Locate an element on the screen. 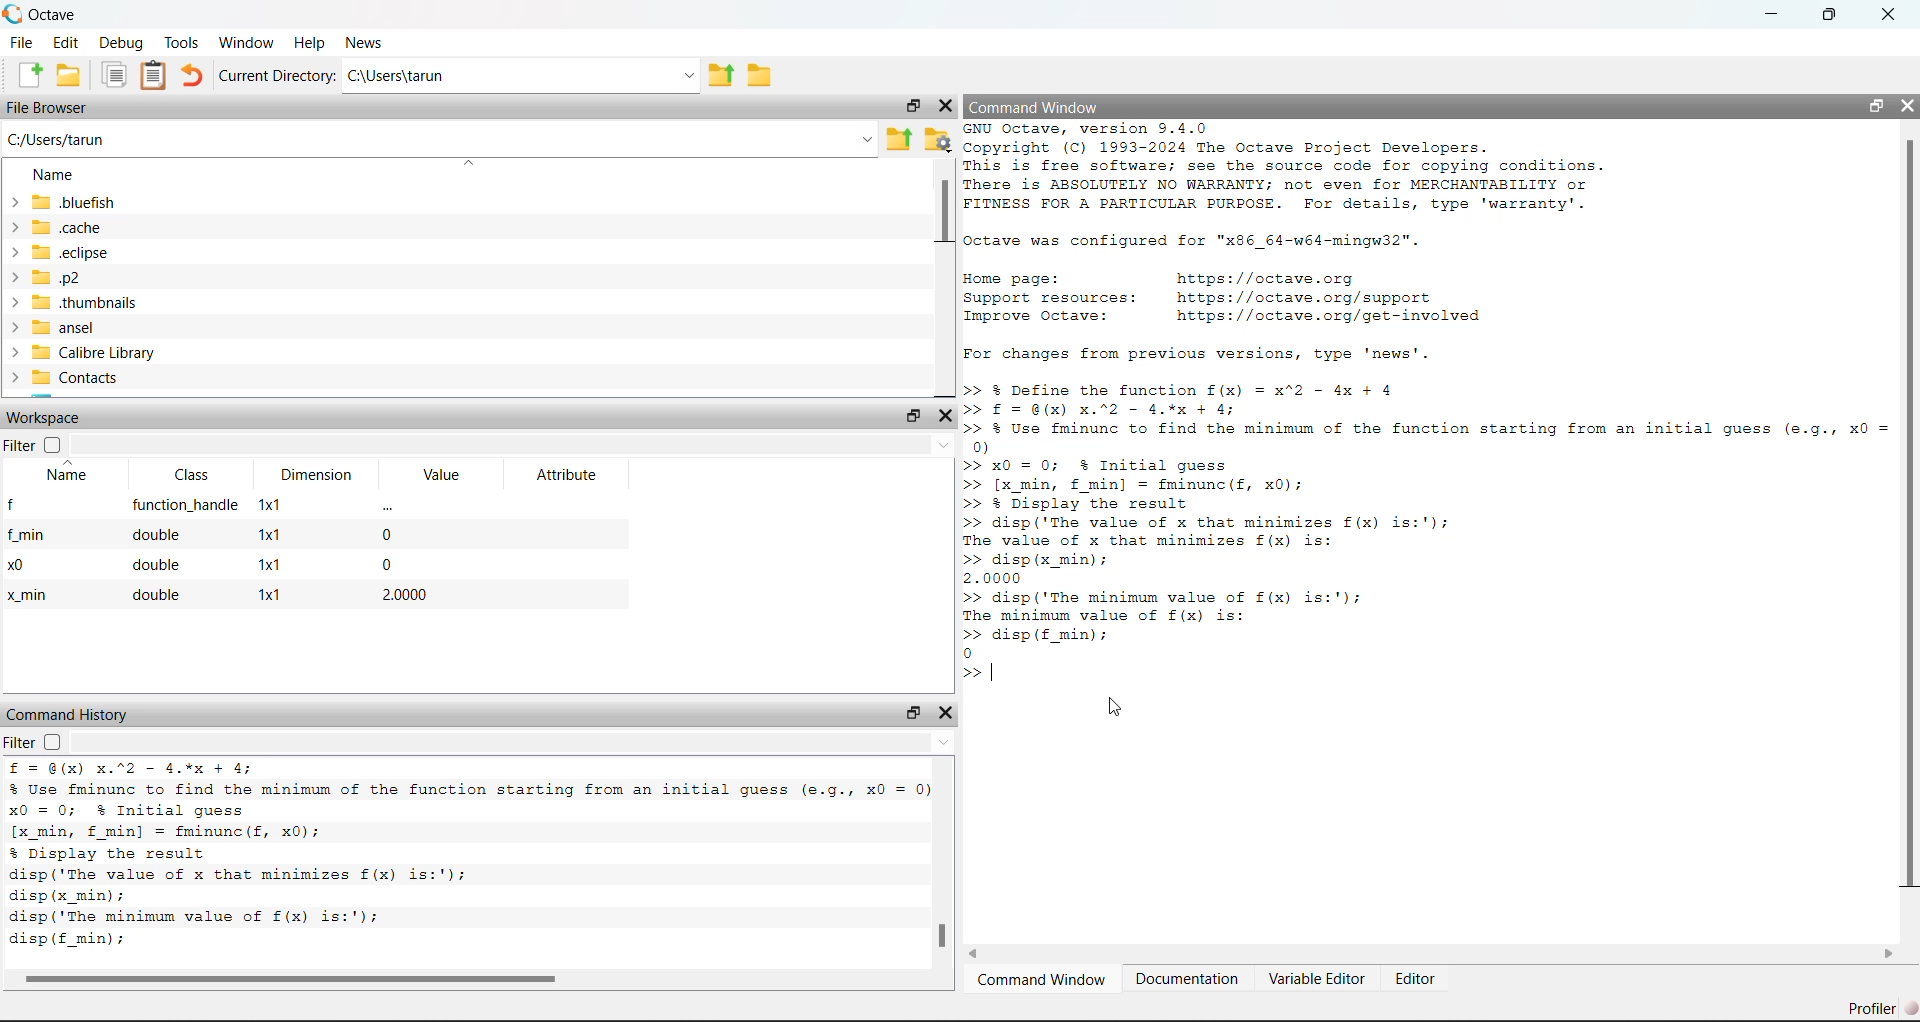  Copy is located at coordinates (115, 77).